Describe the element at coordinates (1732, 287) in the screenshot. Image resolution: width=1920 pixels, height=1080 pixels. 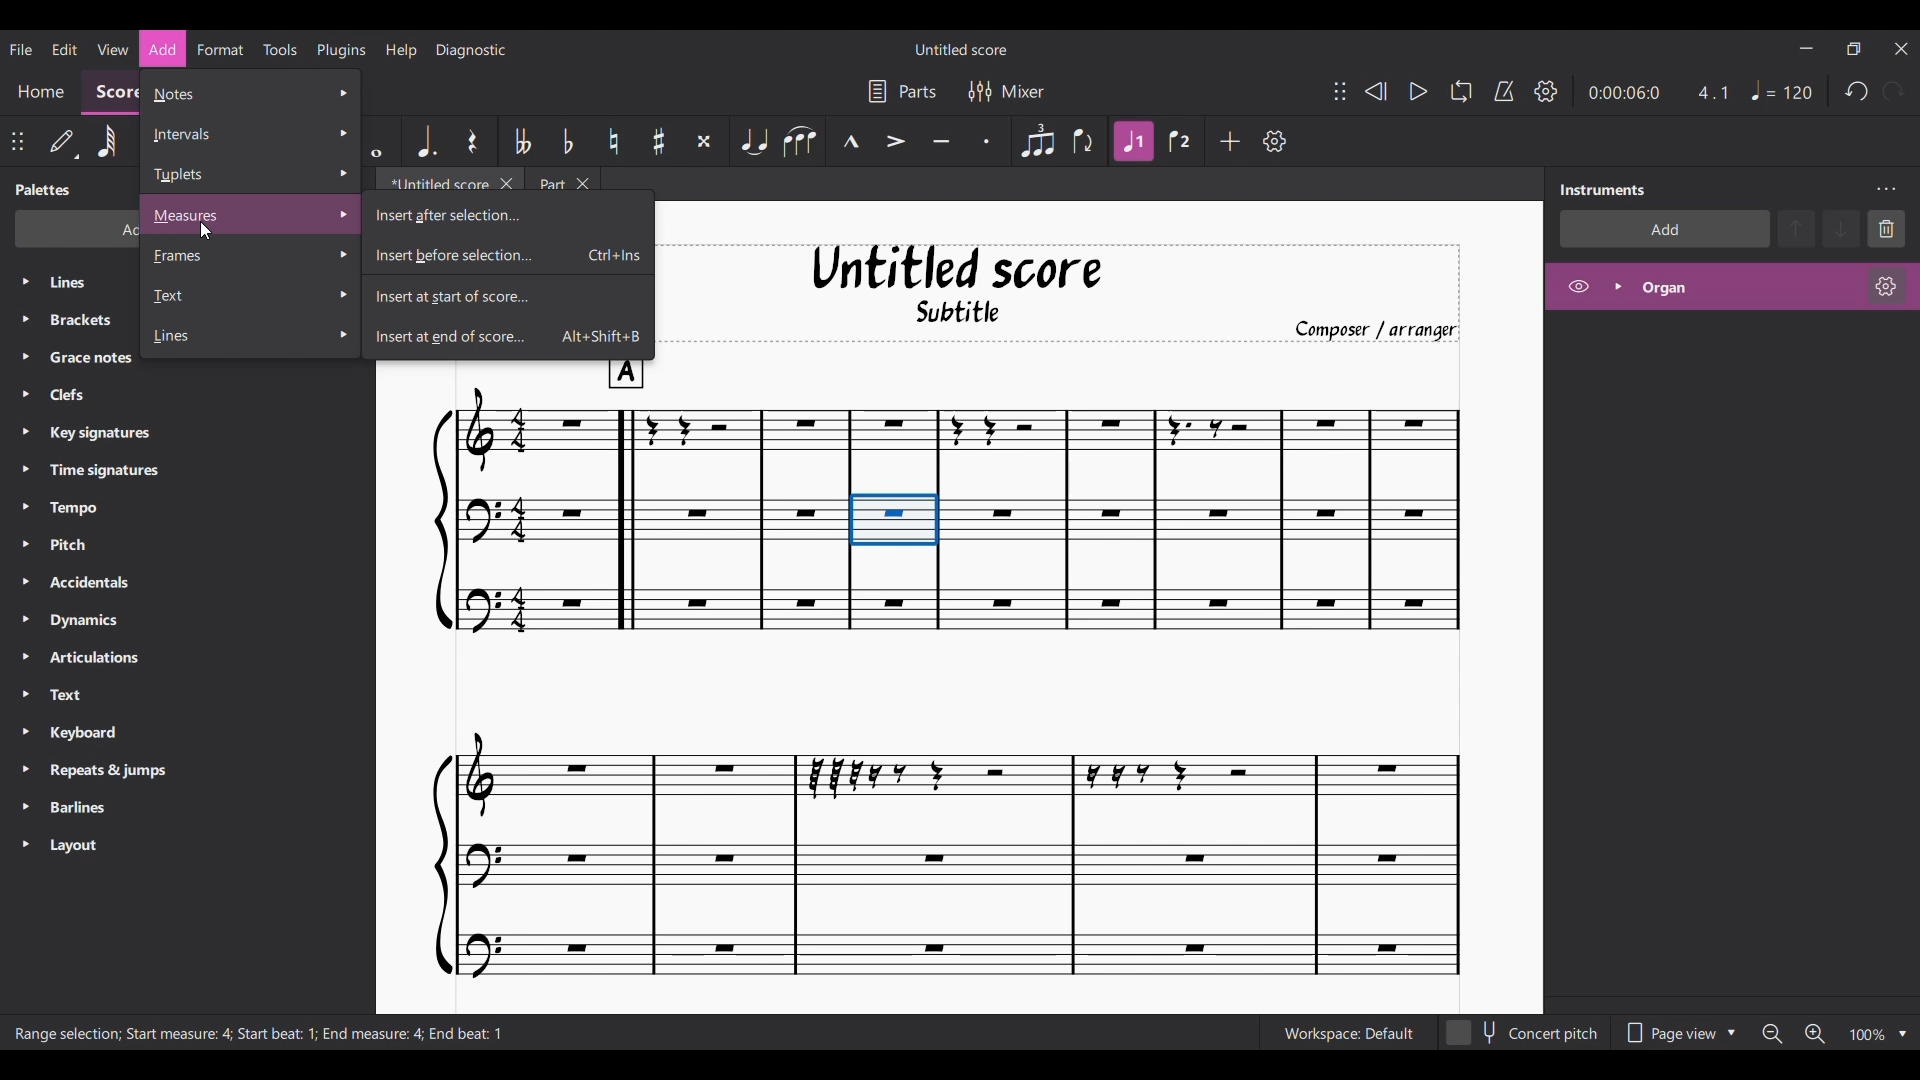
I see `Highlighted after current selection` at that location.